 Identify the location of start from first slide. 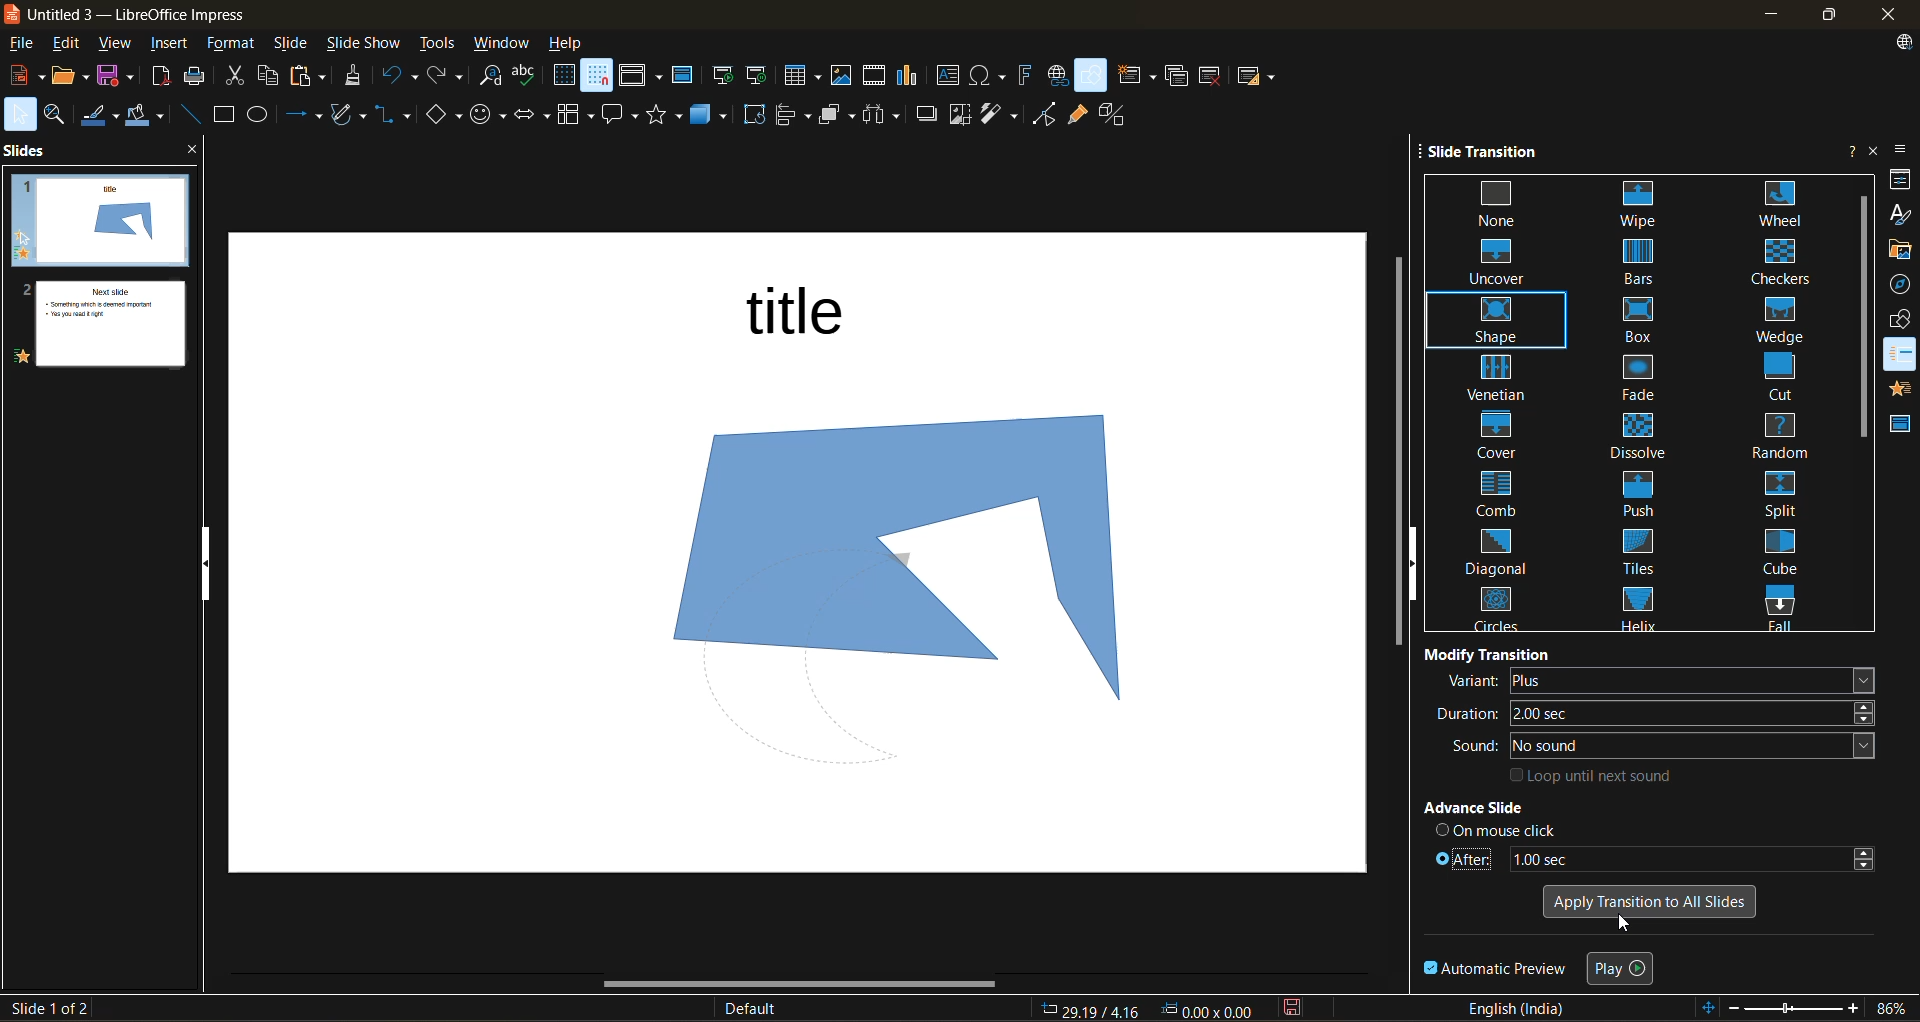
(725, 76).